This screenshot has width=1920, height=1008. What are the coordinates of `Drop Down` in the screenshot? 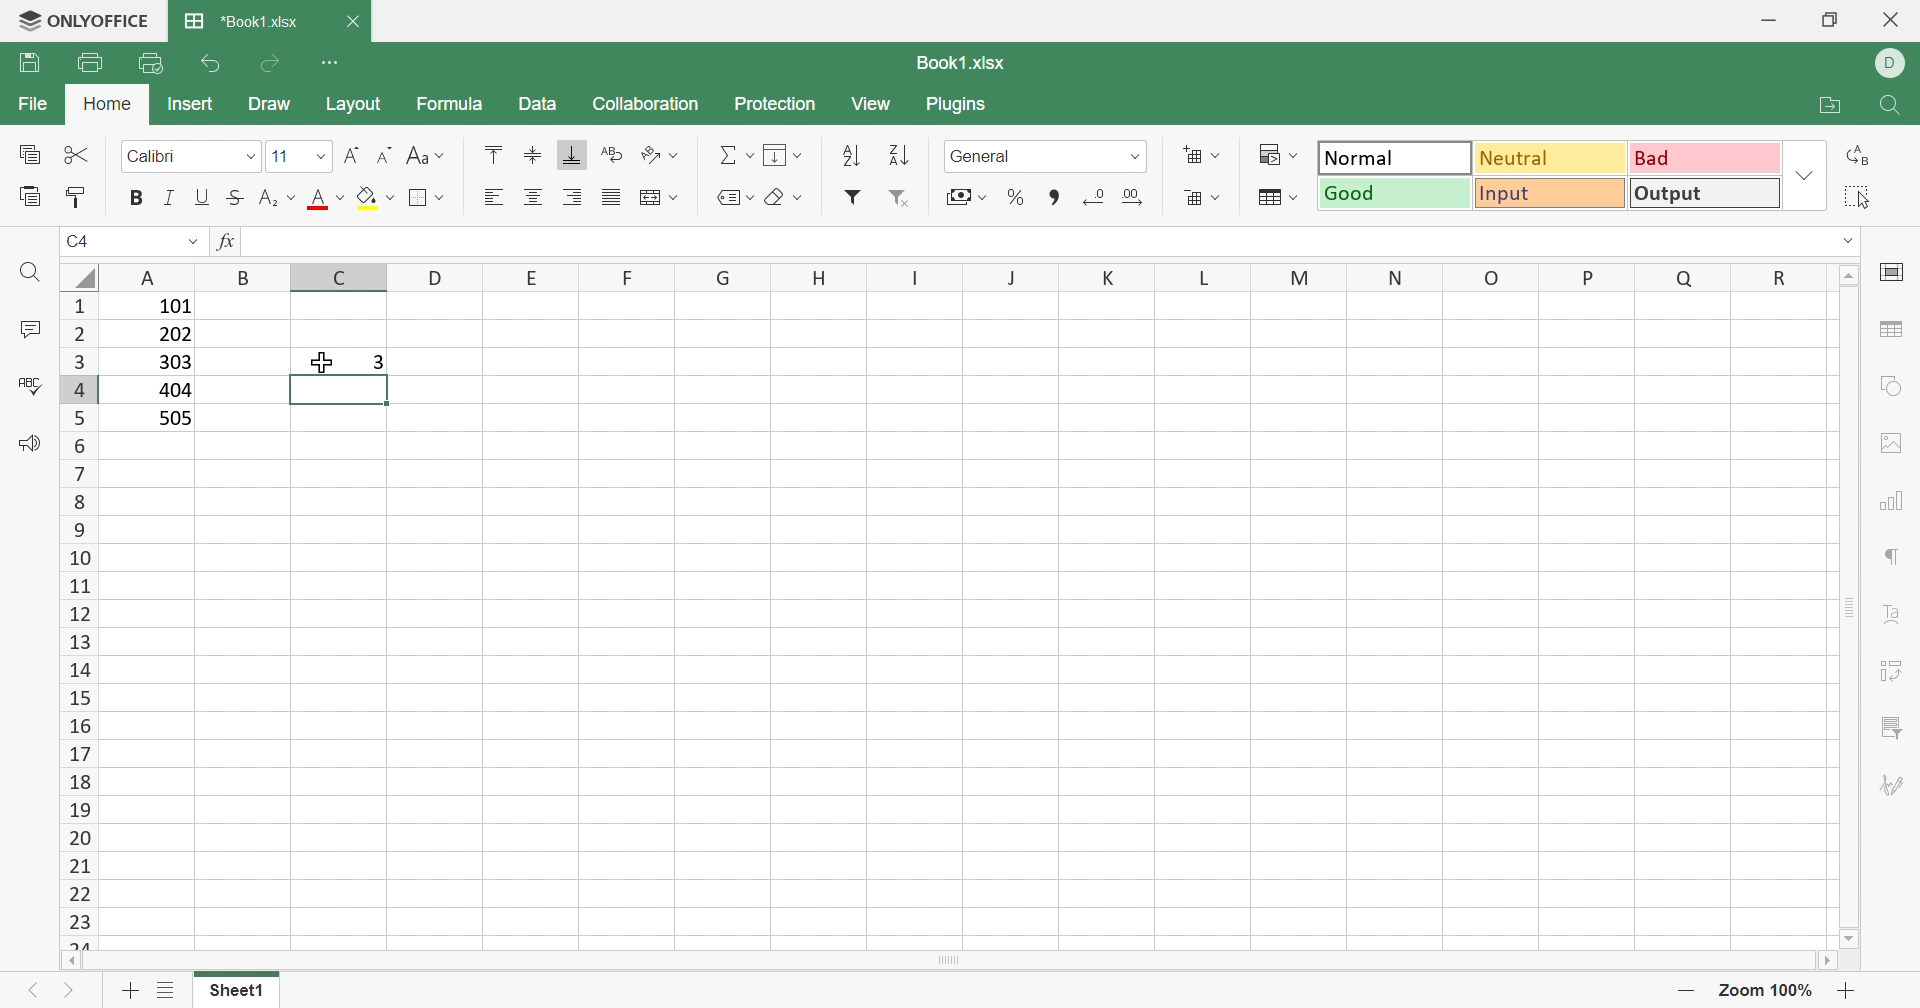 It's located at (193, 243).